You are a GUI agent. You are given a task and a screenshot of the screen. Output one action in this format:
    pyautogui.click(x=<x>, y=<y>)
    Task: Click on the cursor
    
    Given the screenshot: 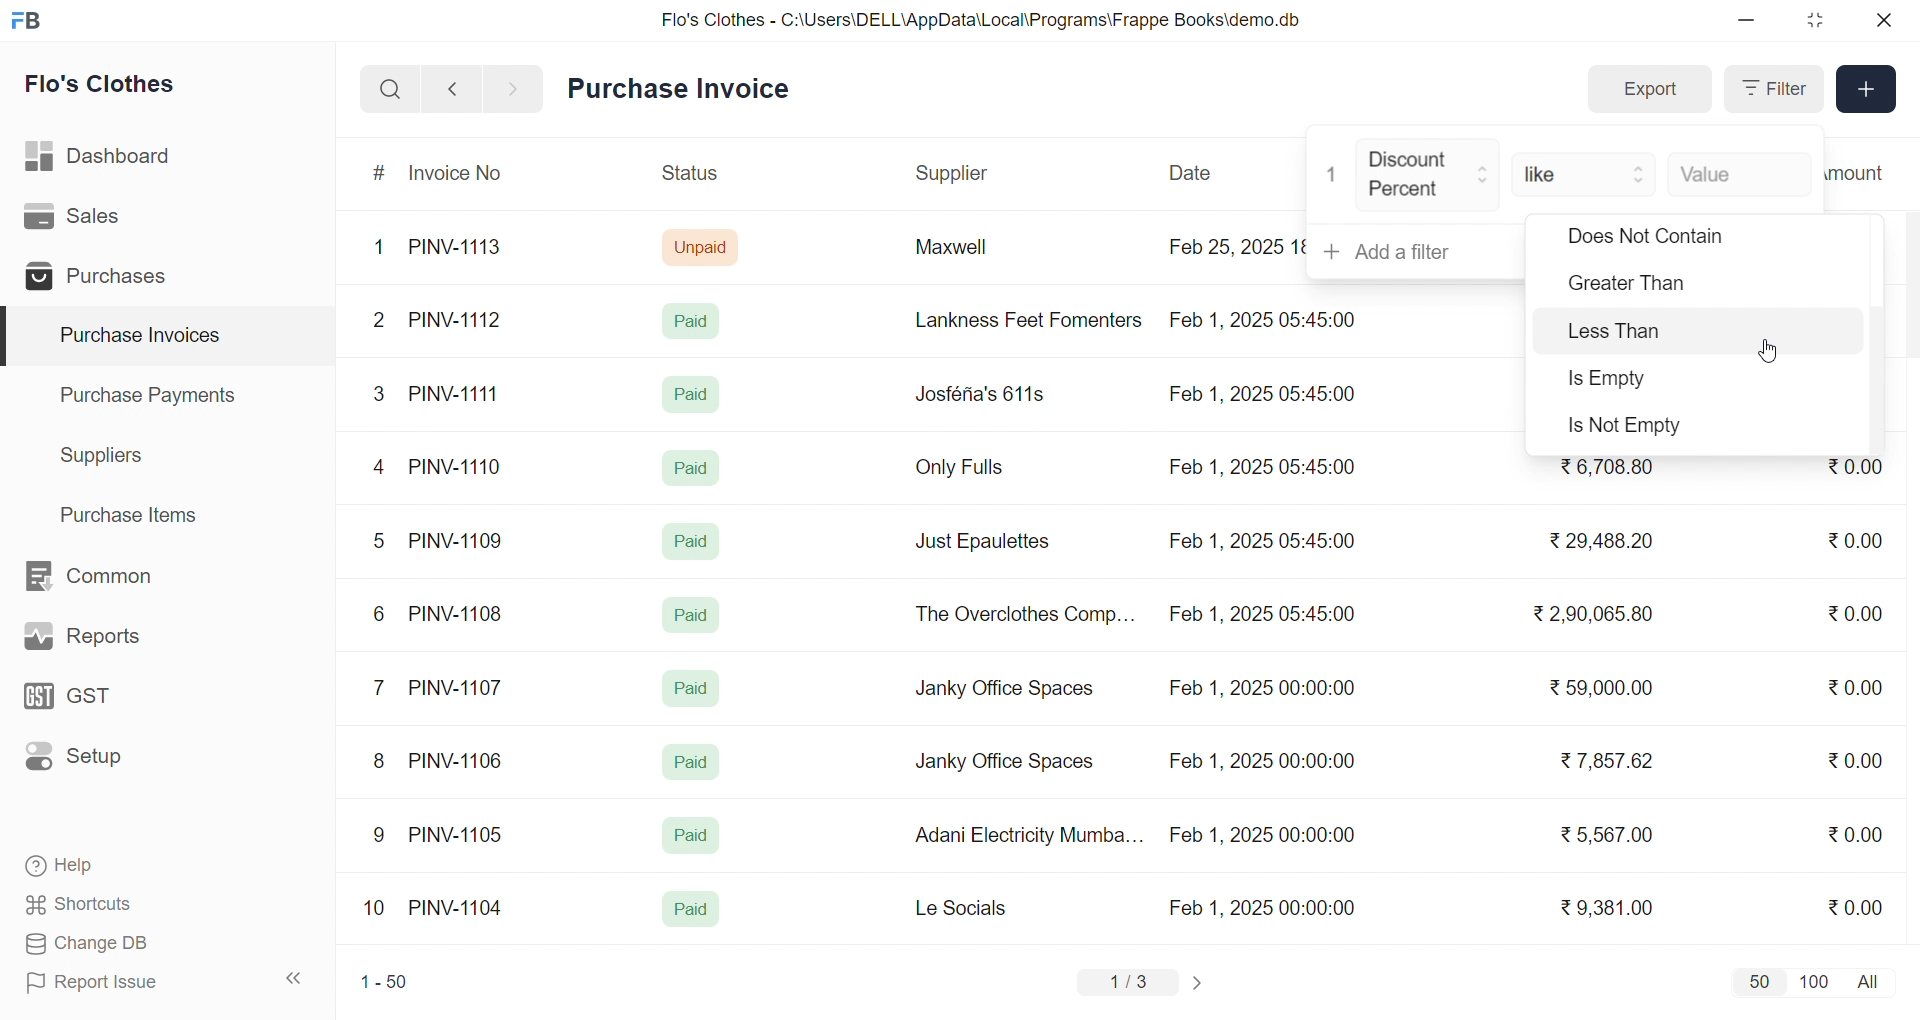 What is the action you would take?
    pyautogui.click(x=1774, y=350)
    